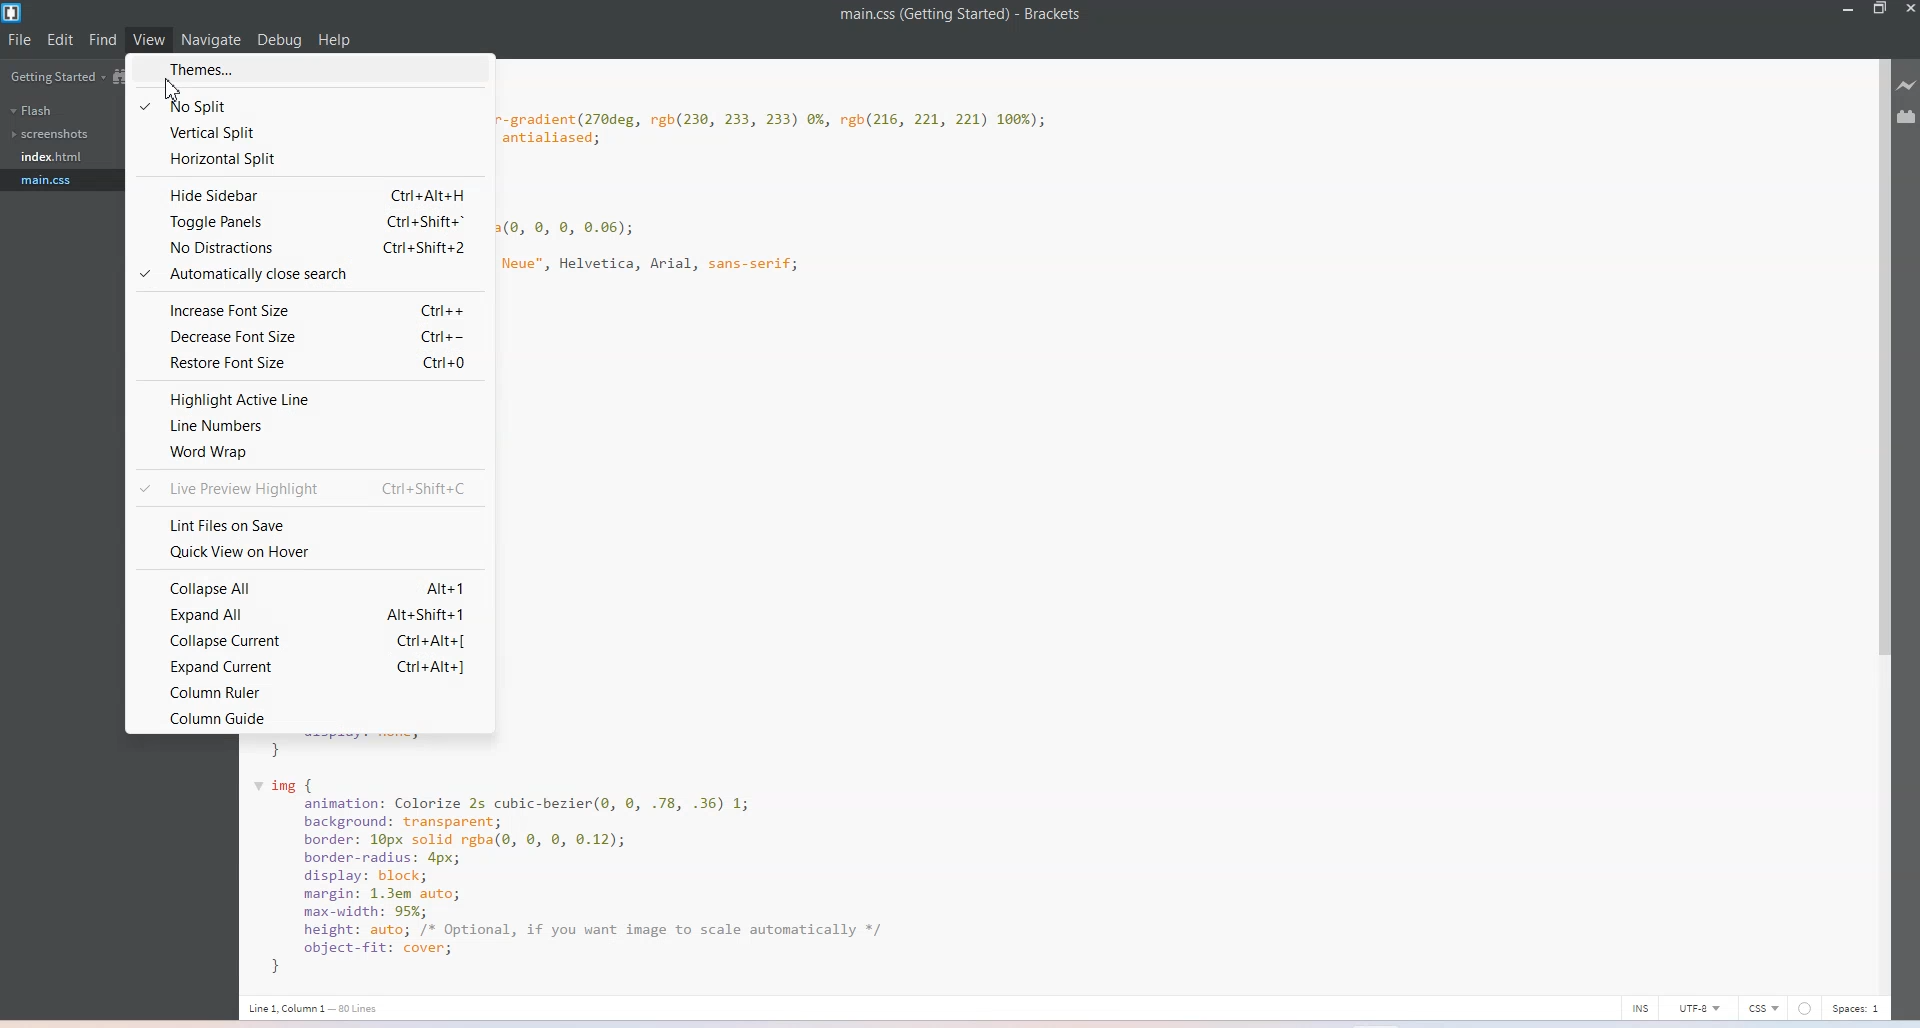 The image size is (1920, 1028). Describe the element at coordinates (311, 614) in the screenshot. I see `Expand all` at that location.